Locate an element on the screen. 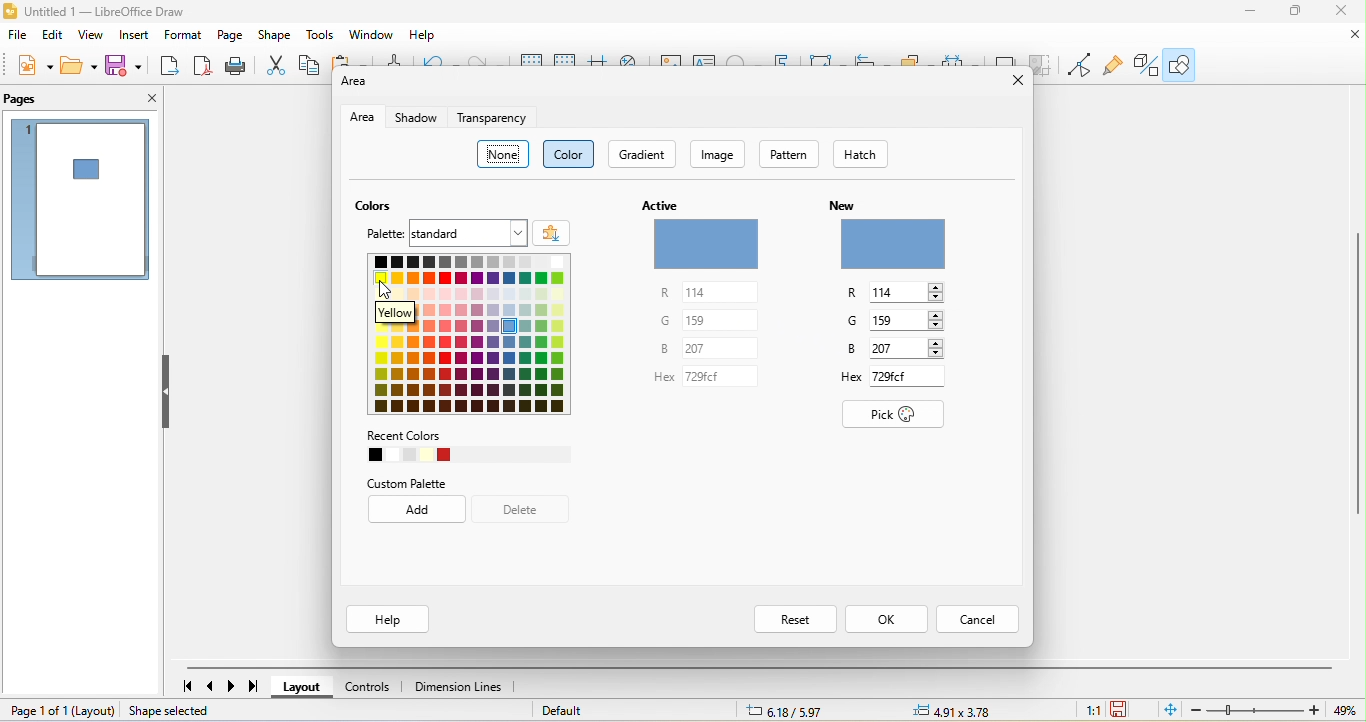 The image size is (1366, 722). pick is located at coordinates (898, 414).